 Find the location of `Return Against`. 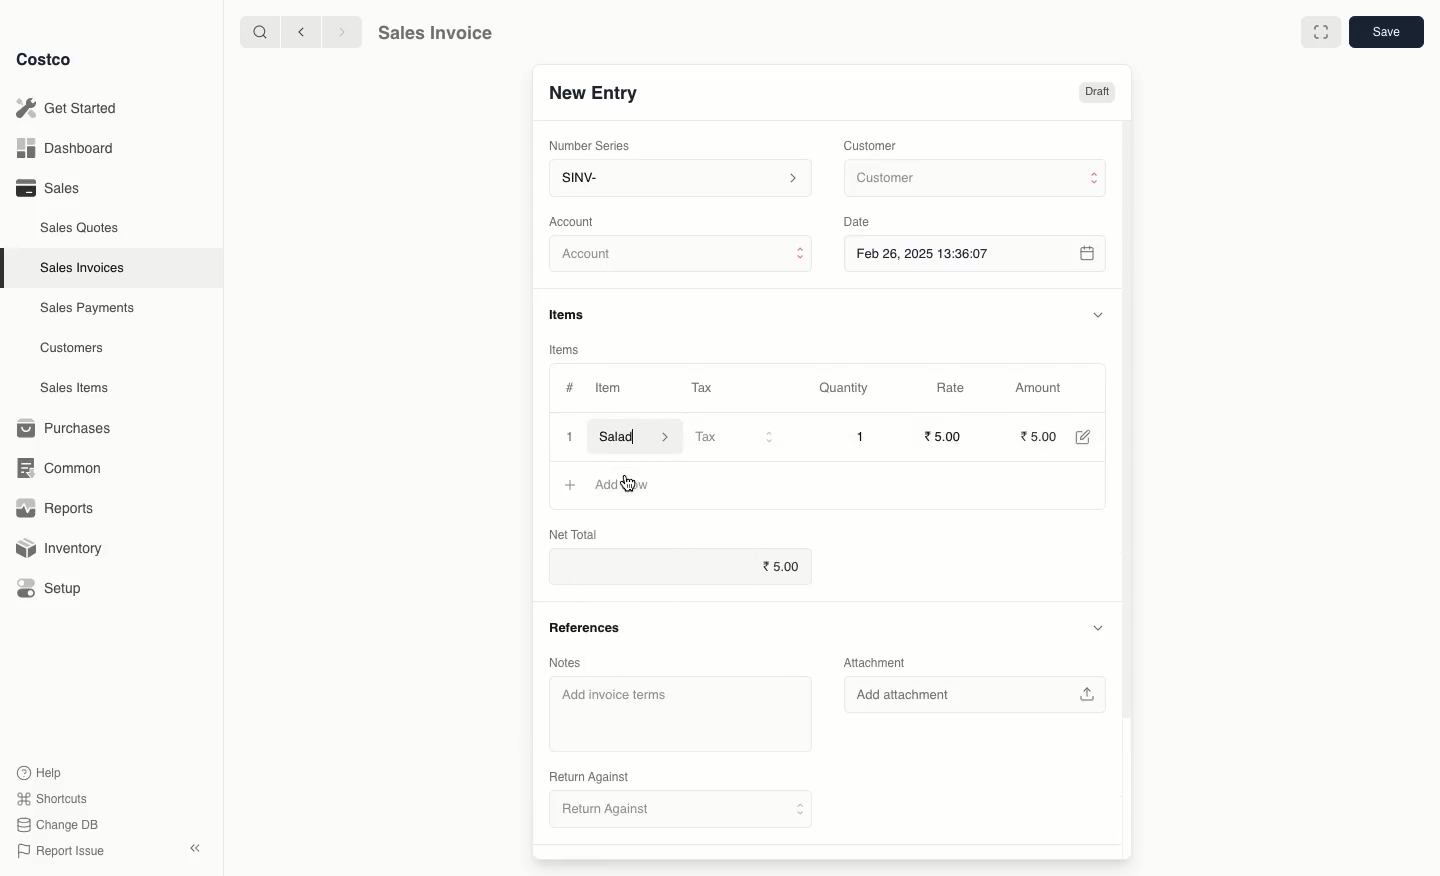

Return Against is located at coordinates (683, 812).